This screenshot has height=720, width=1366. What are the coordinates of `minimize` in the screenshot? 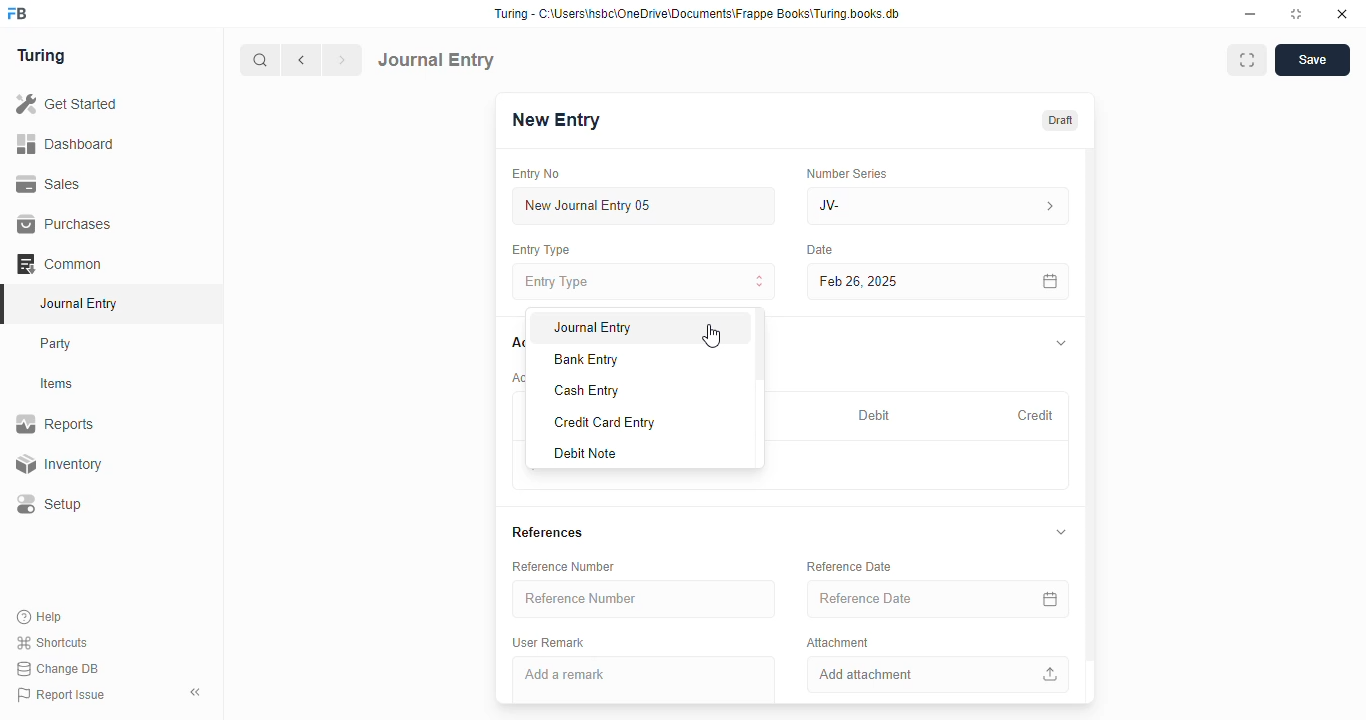 It's located at (1251, 14).